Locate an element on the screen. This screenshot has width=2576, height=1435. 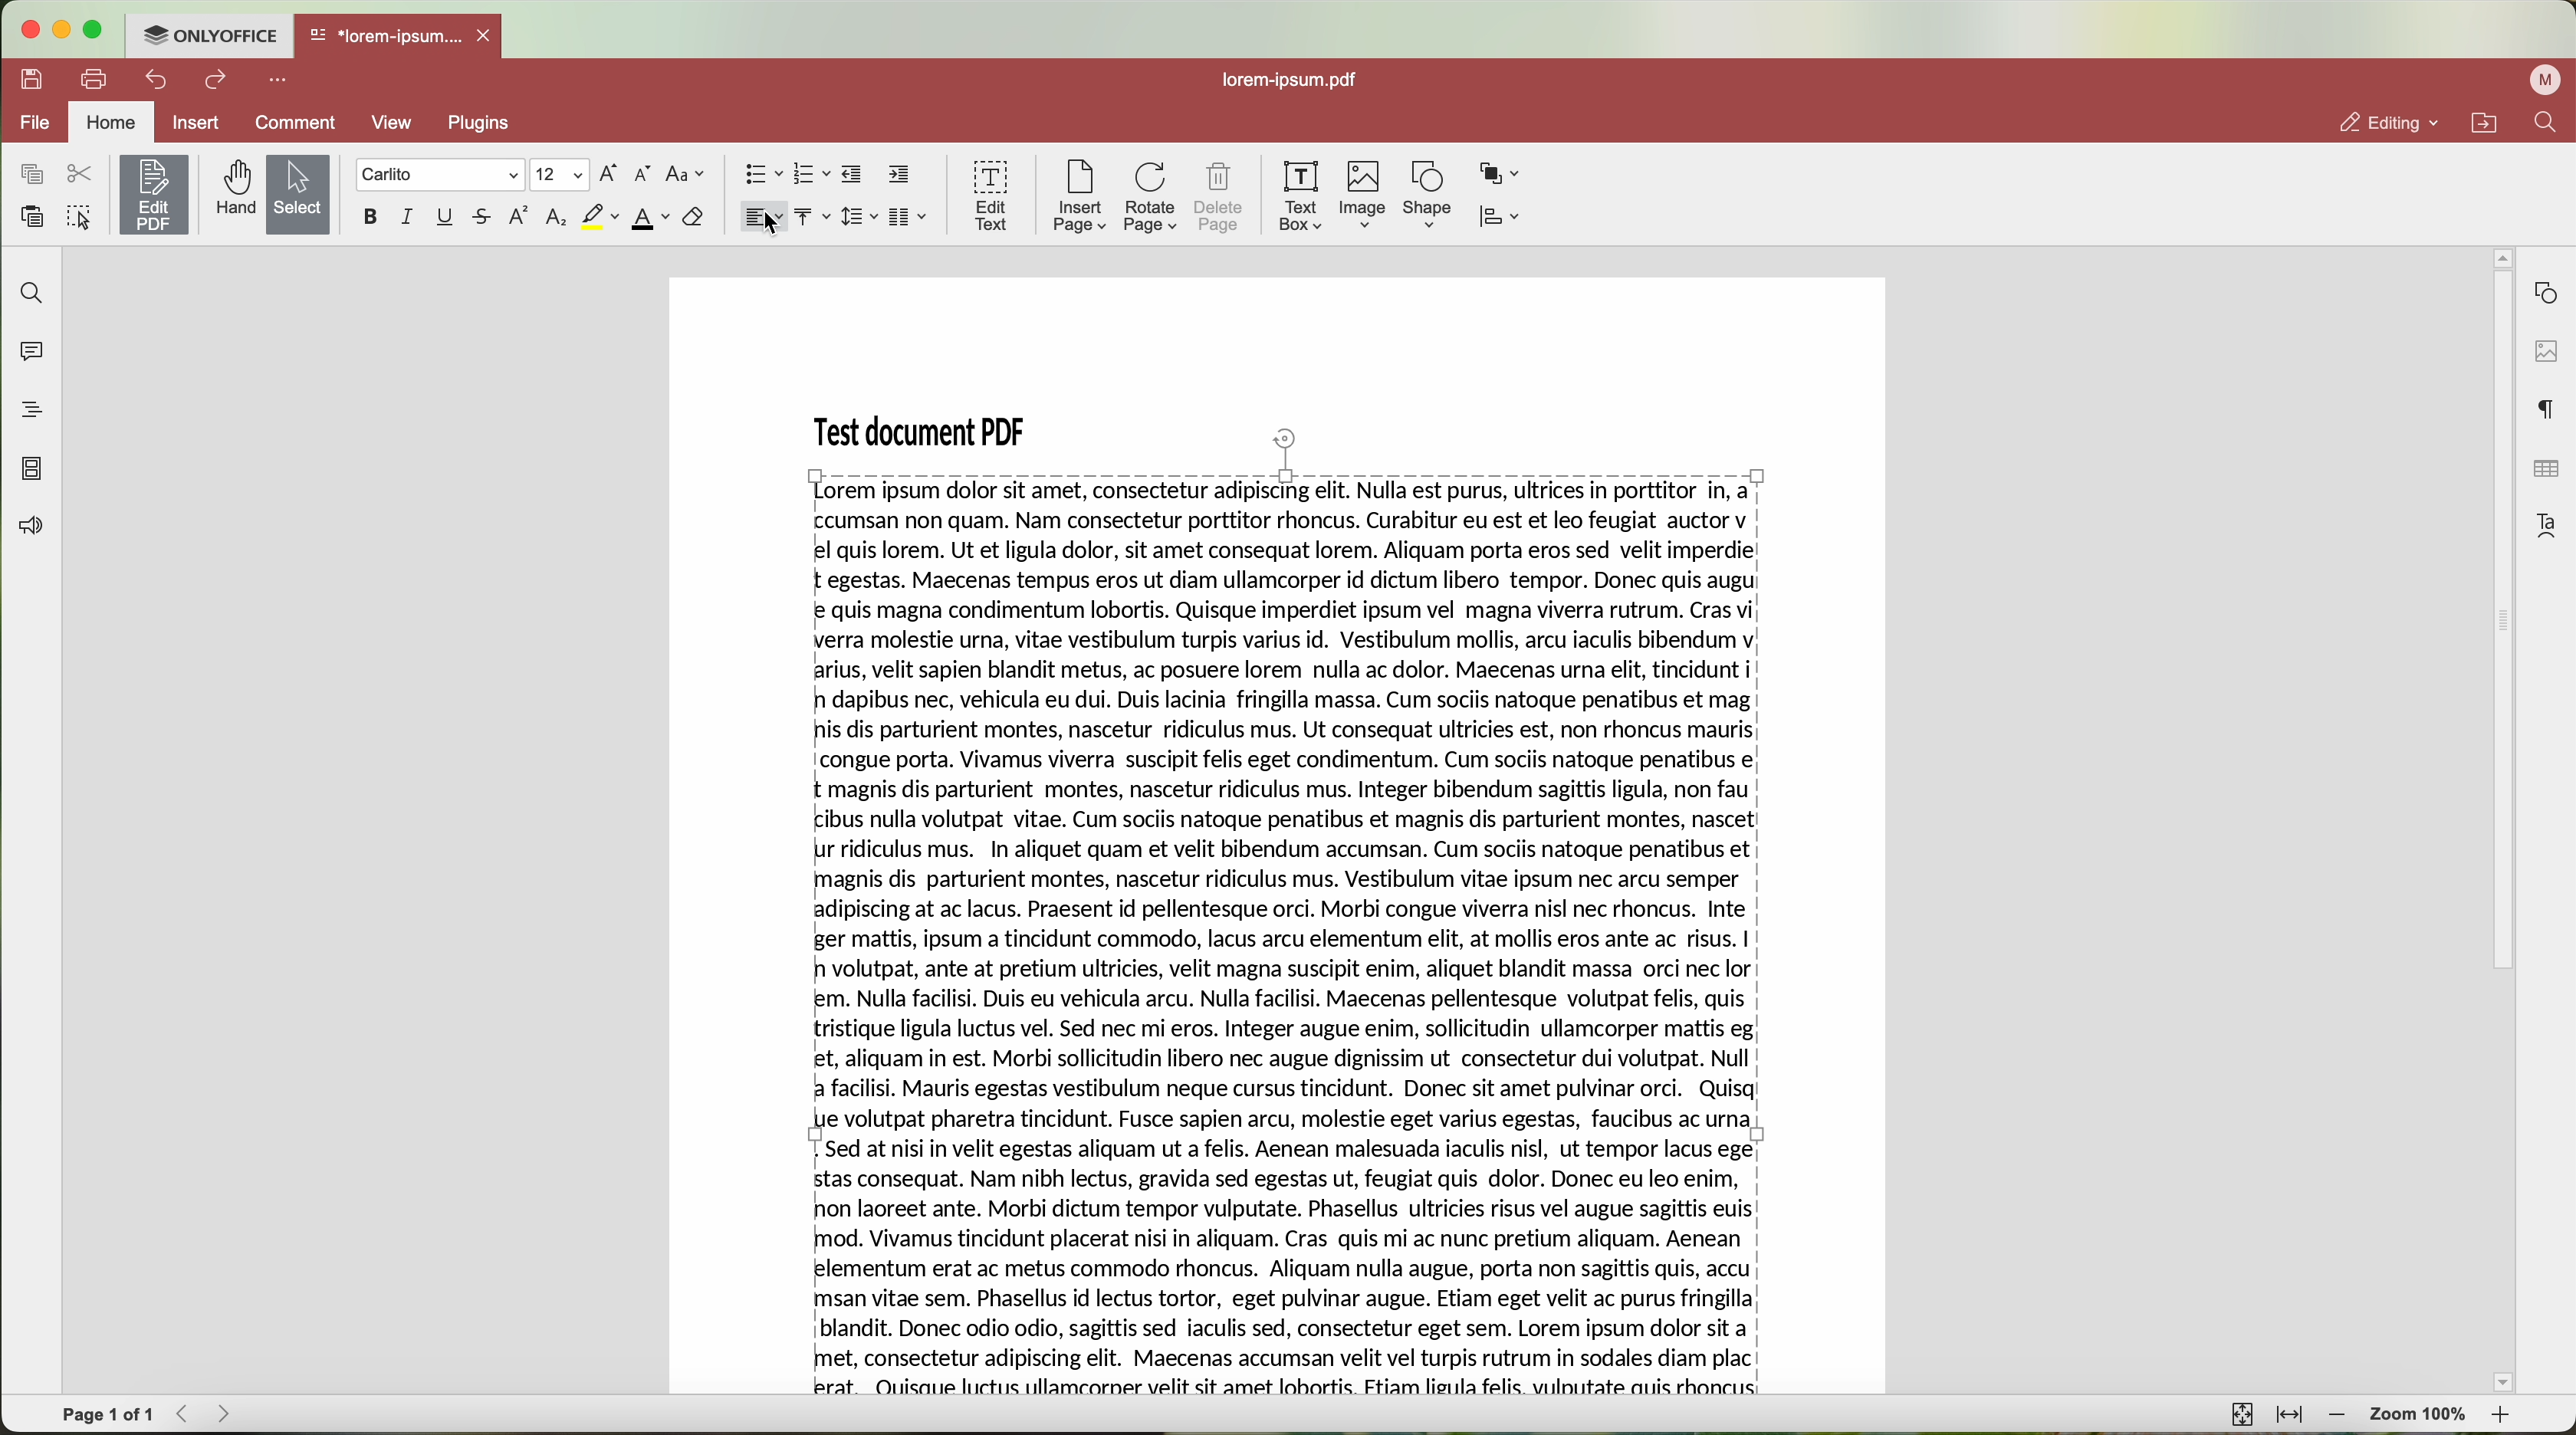
zoom out is located at coordinates (2334, 1415).